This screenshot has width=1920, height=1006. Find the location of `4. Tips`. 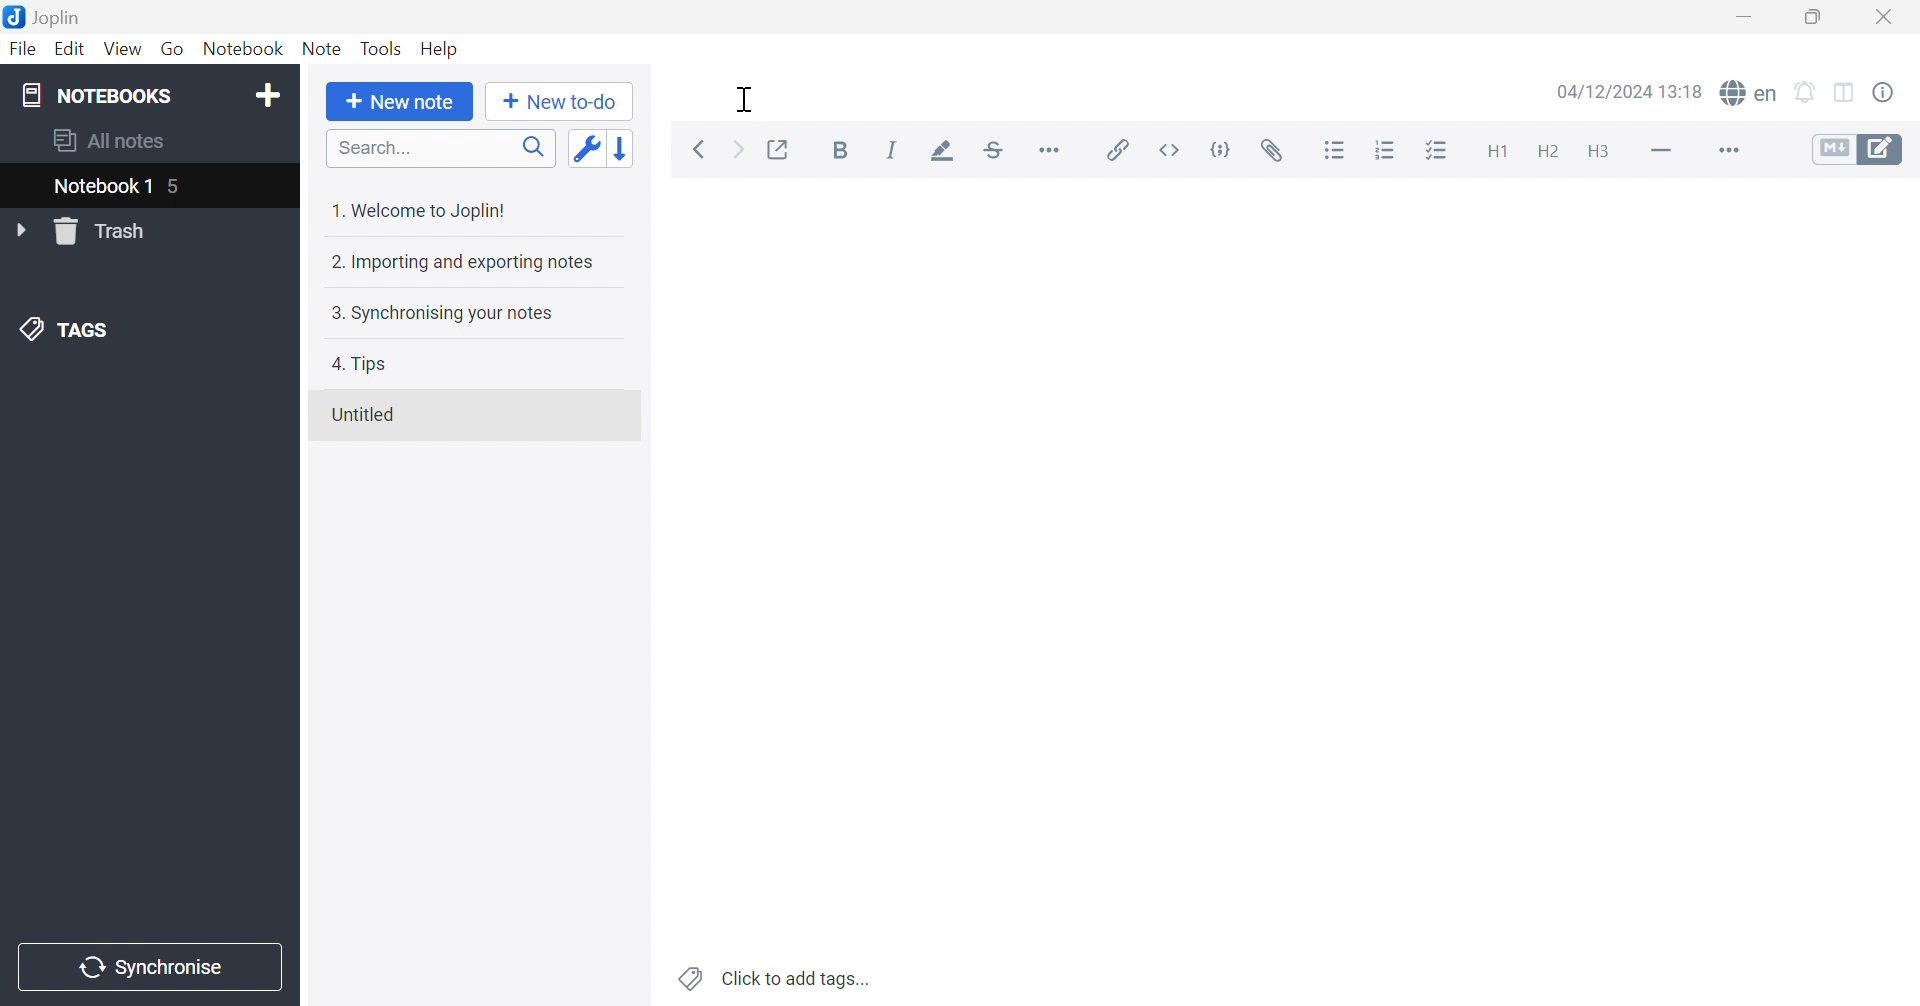

4. Tips is located at coordinates (364, 365).